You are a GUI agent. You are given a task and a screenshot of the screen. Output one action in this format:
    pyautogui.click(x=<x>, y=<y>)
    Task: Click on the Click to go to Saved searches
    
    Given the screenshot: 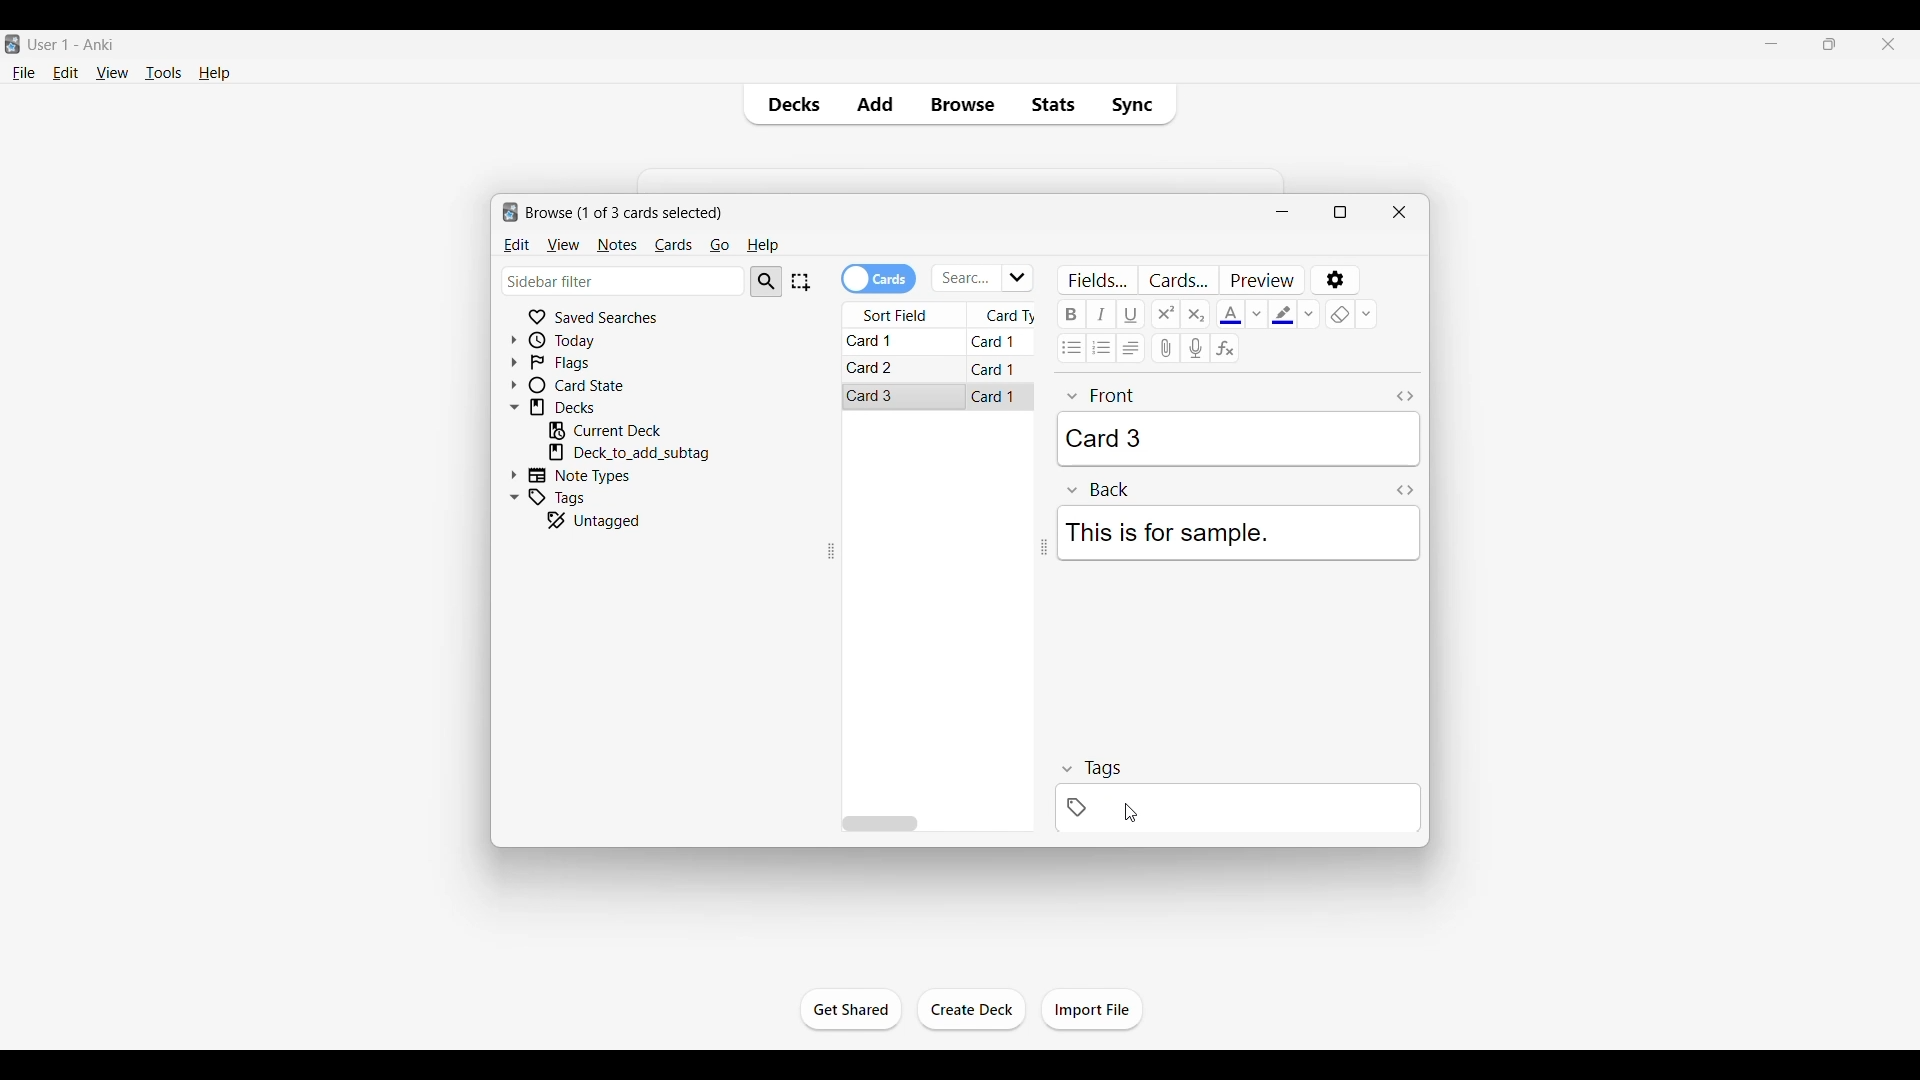 What is the action you would take?
    pyautogui.click(x=591, y=317)
    